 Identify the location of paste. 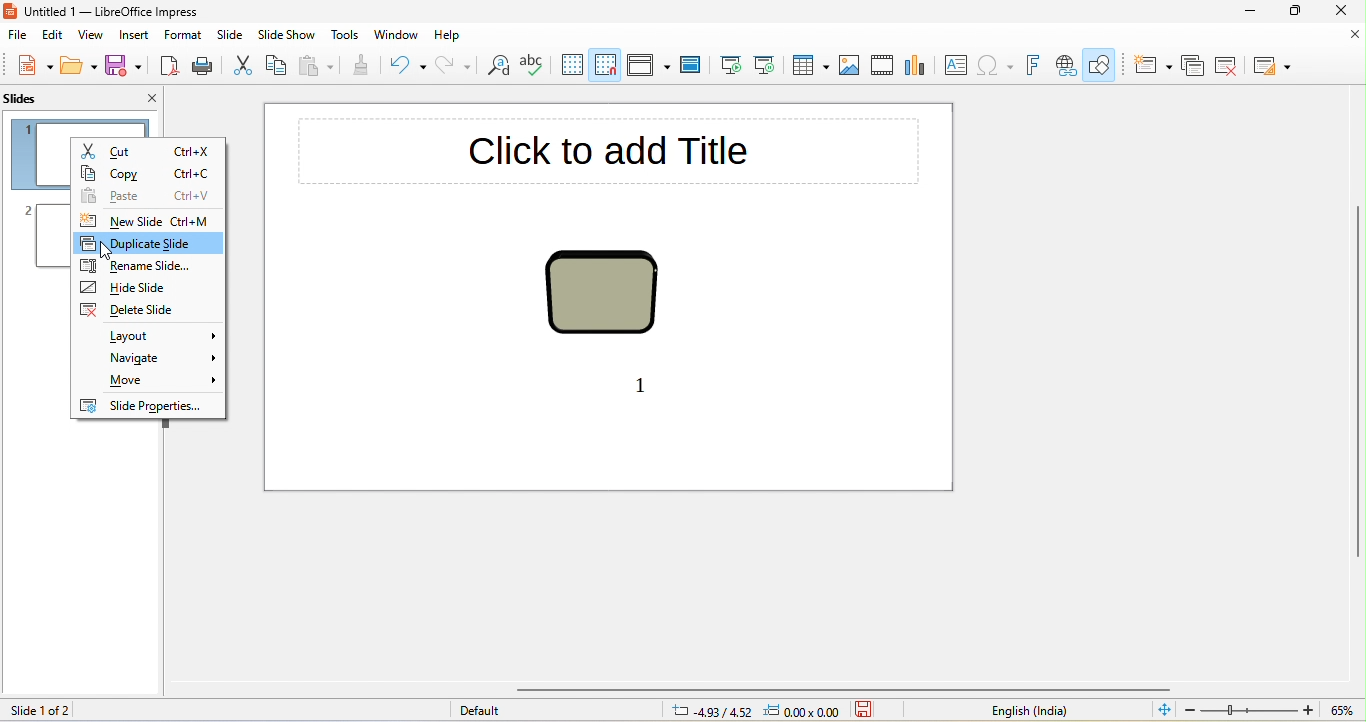
(148, 197).